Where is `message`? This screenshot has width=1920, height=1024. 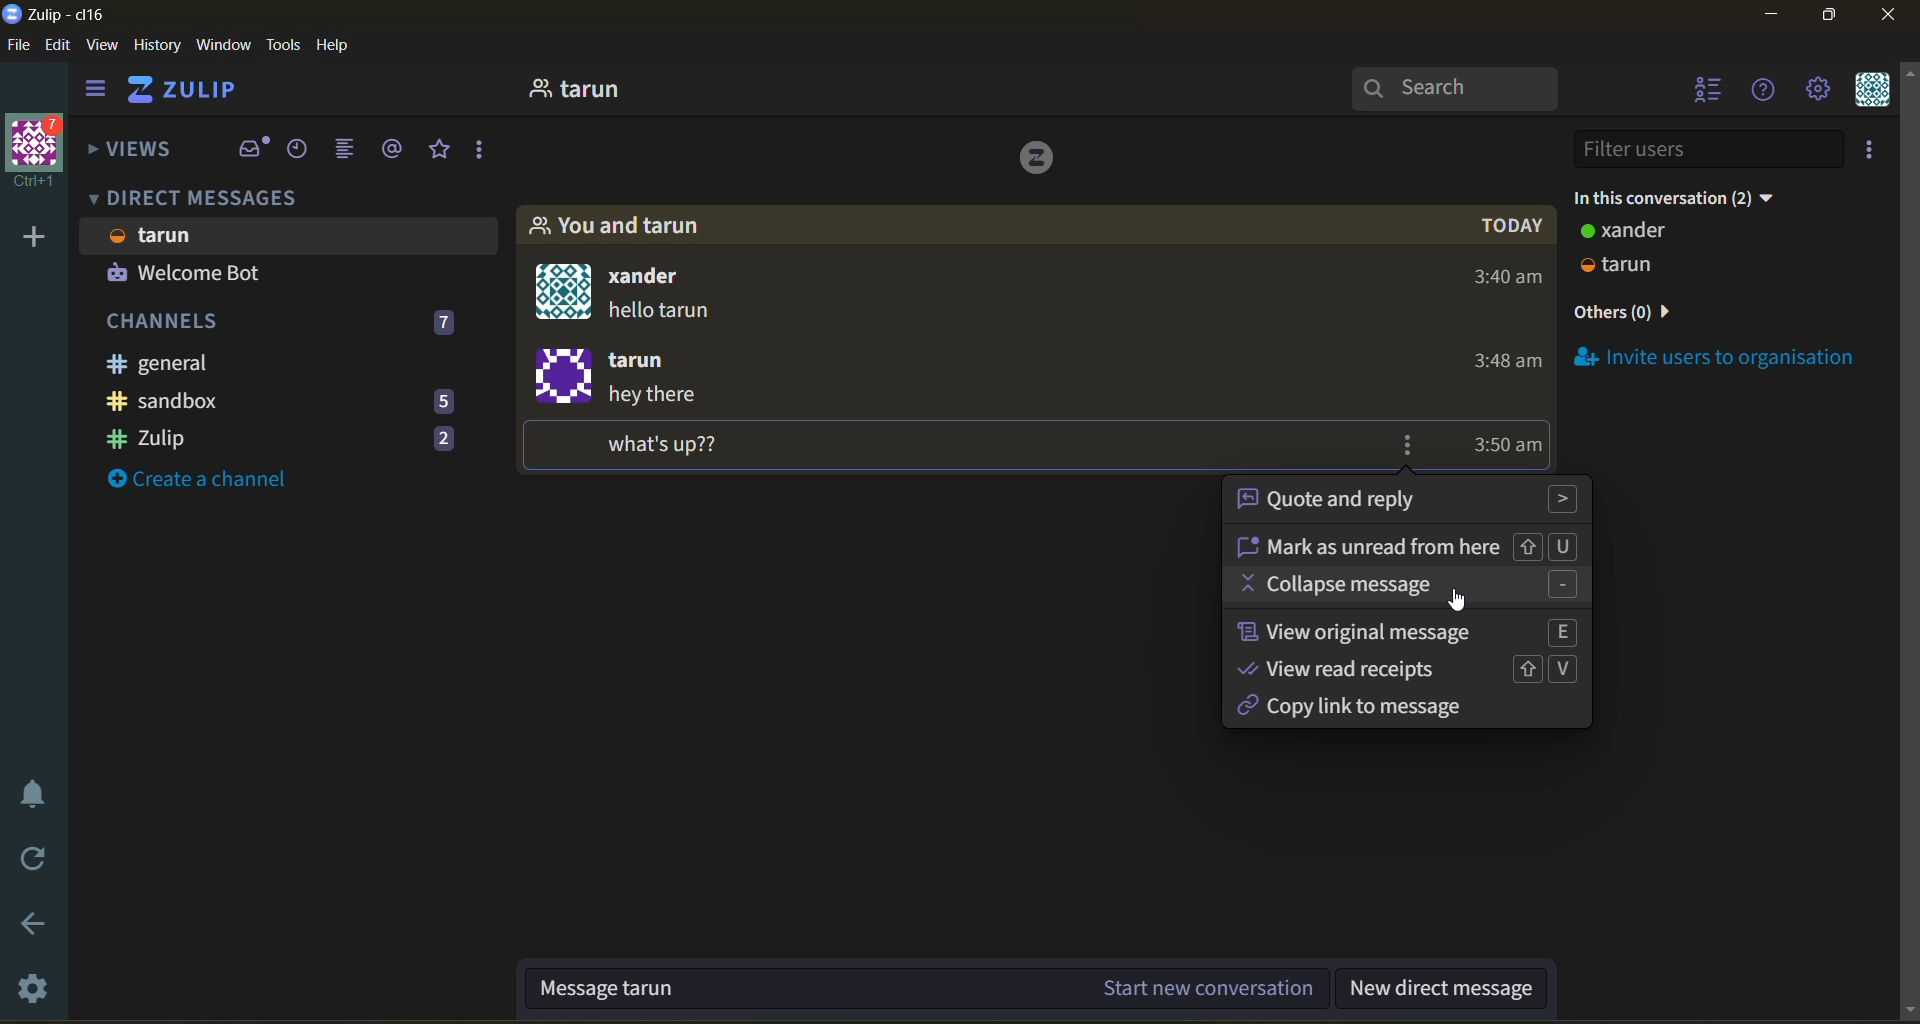 message is located at coordinates (669, 316).